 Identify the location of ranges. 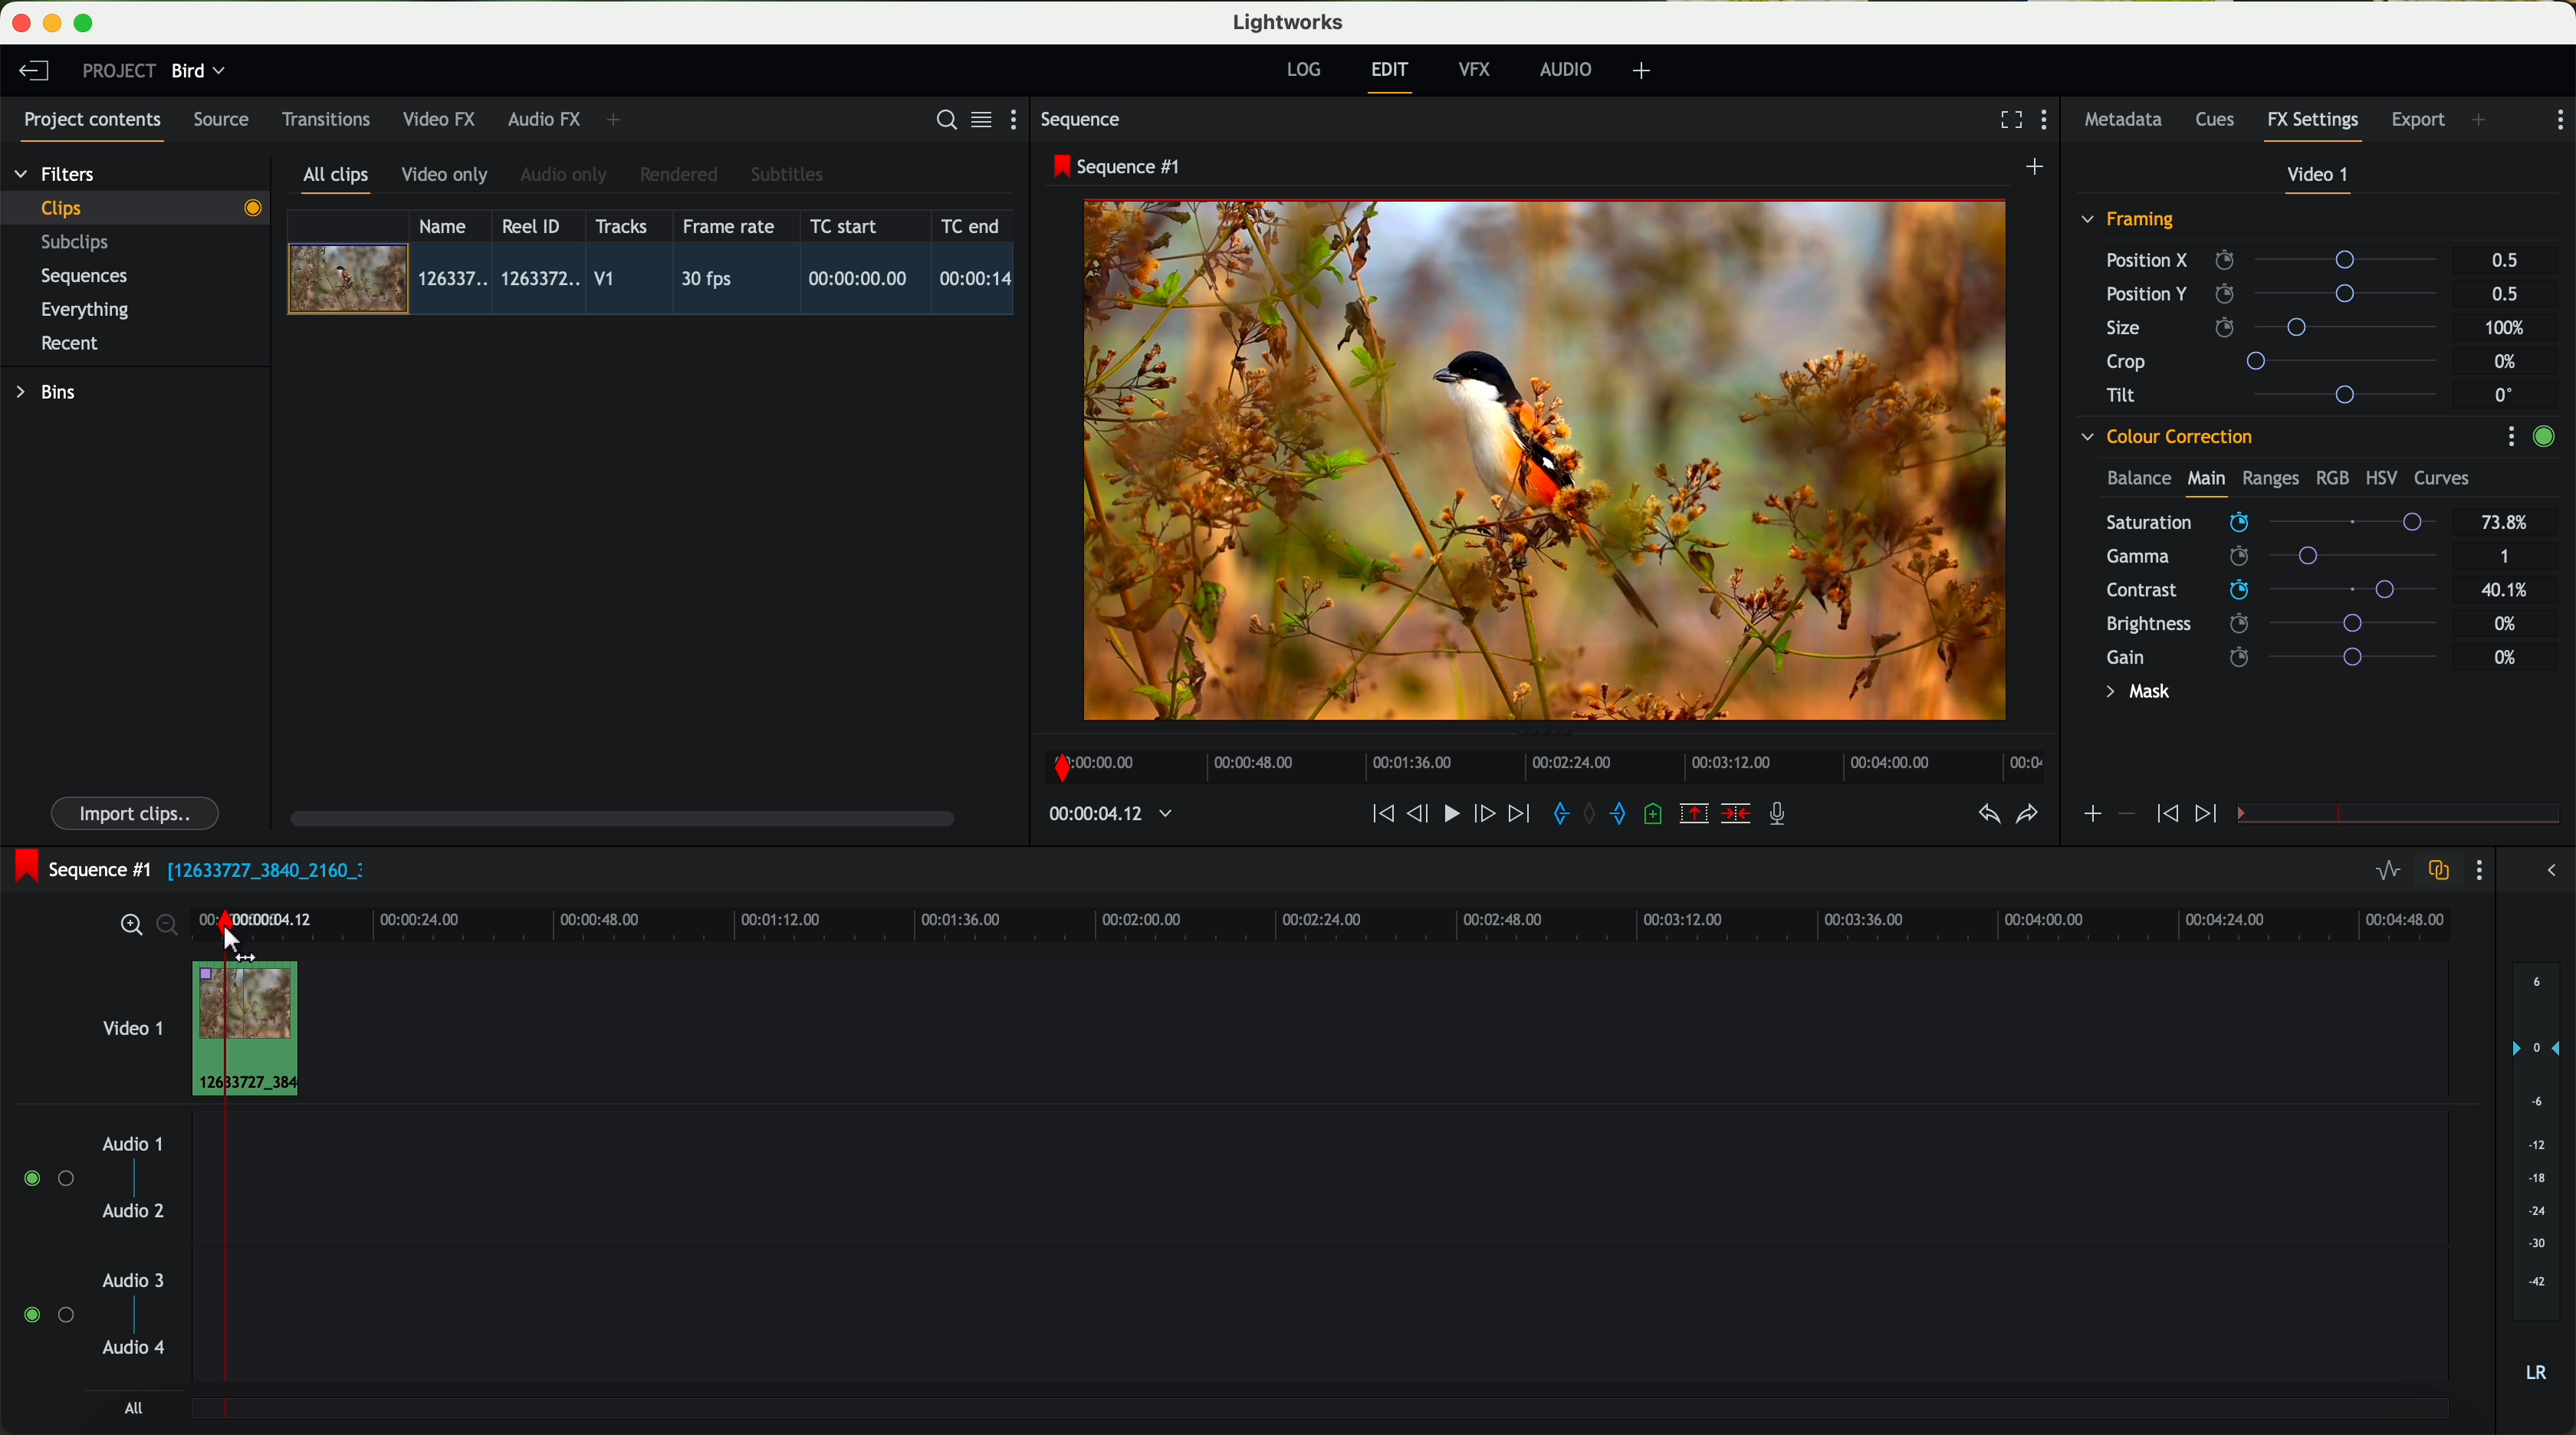
(2270, 477).